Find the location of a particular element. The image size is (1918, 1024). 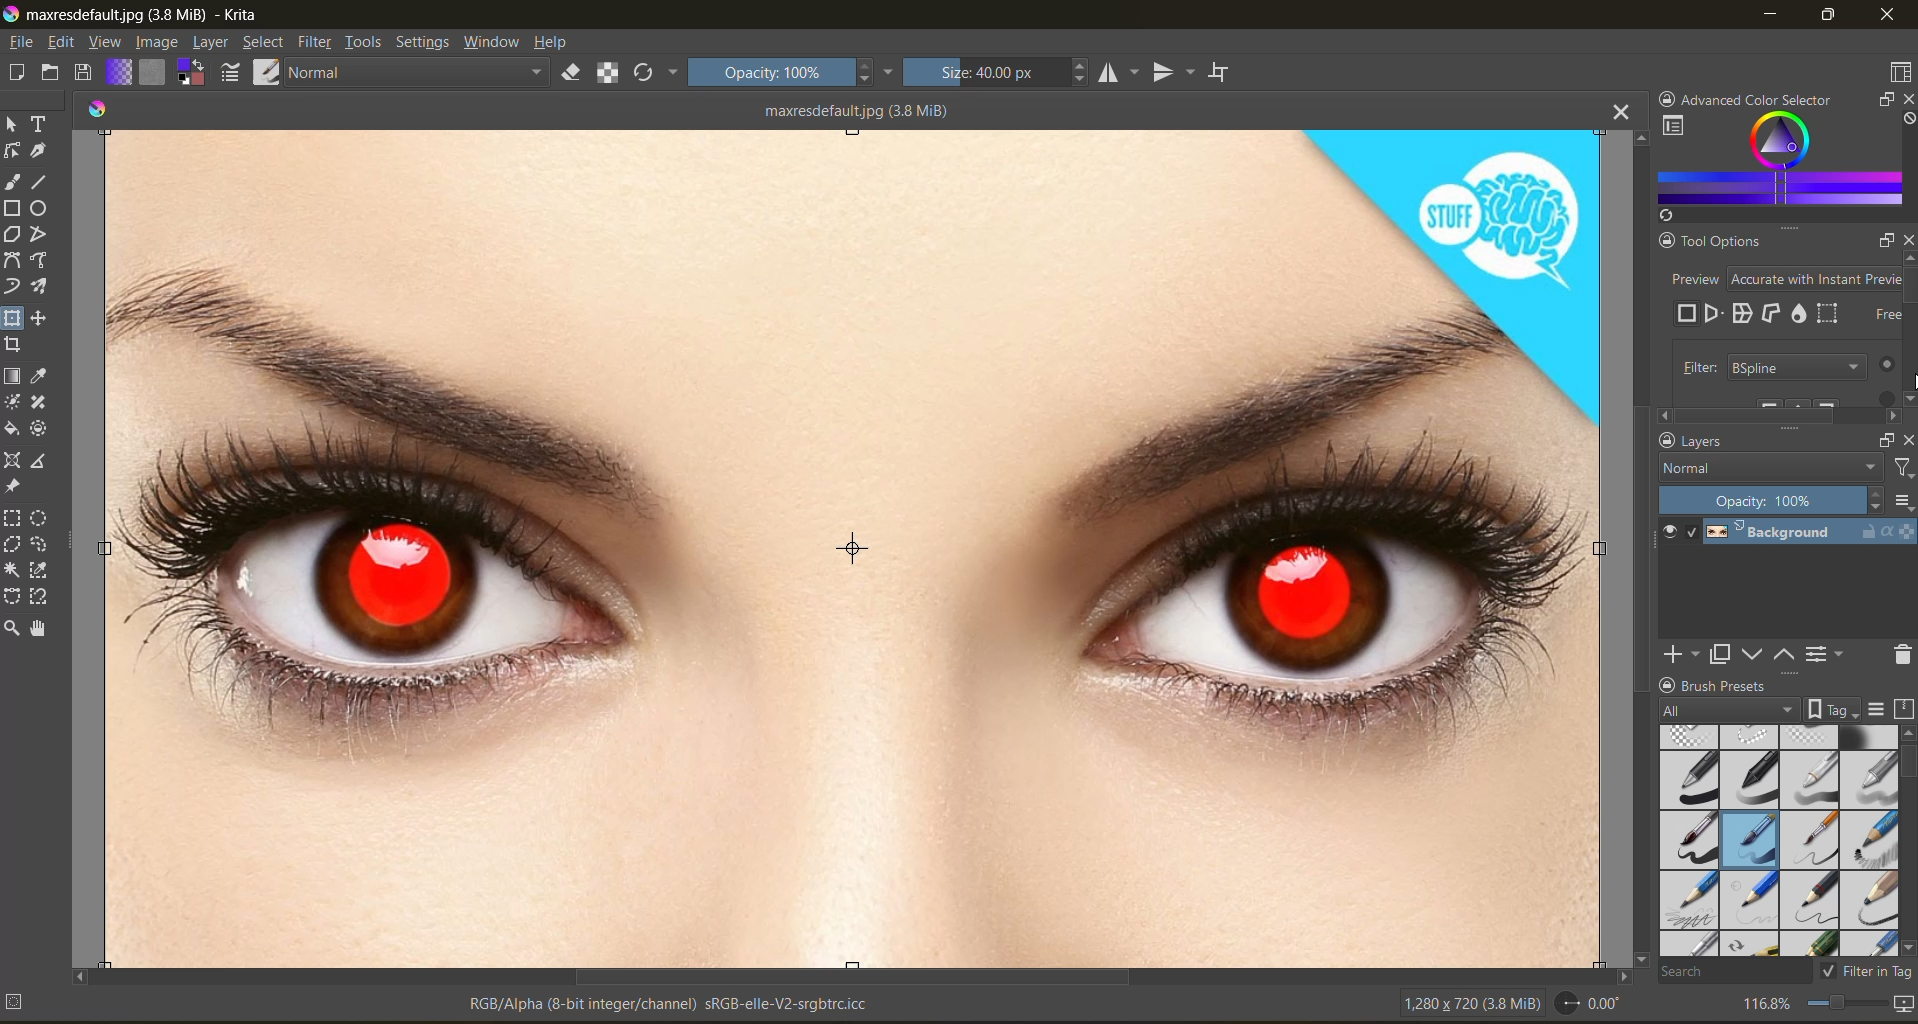

Layers is located at coordinates (1718, 438).